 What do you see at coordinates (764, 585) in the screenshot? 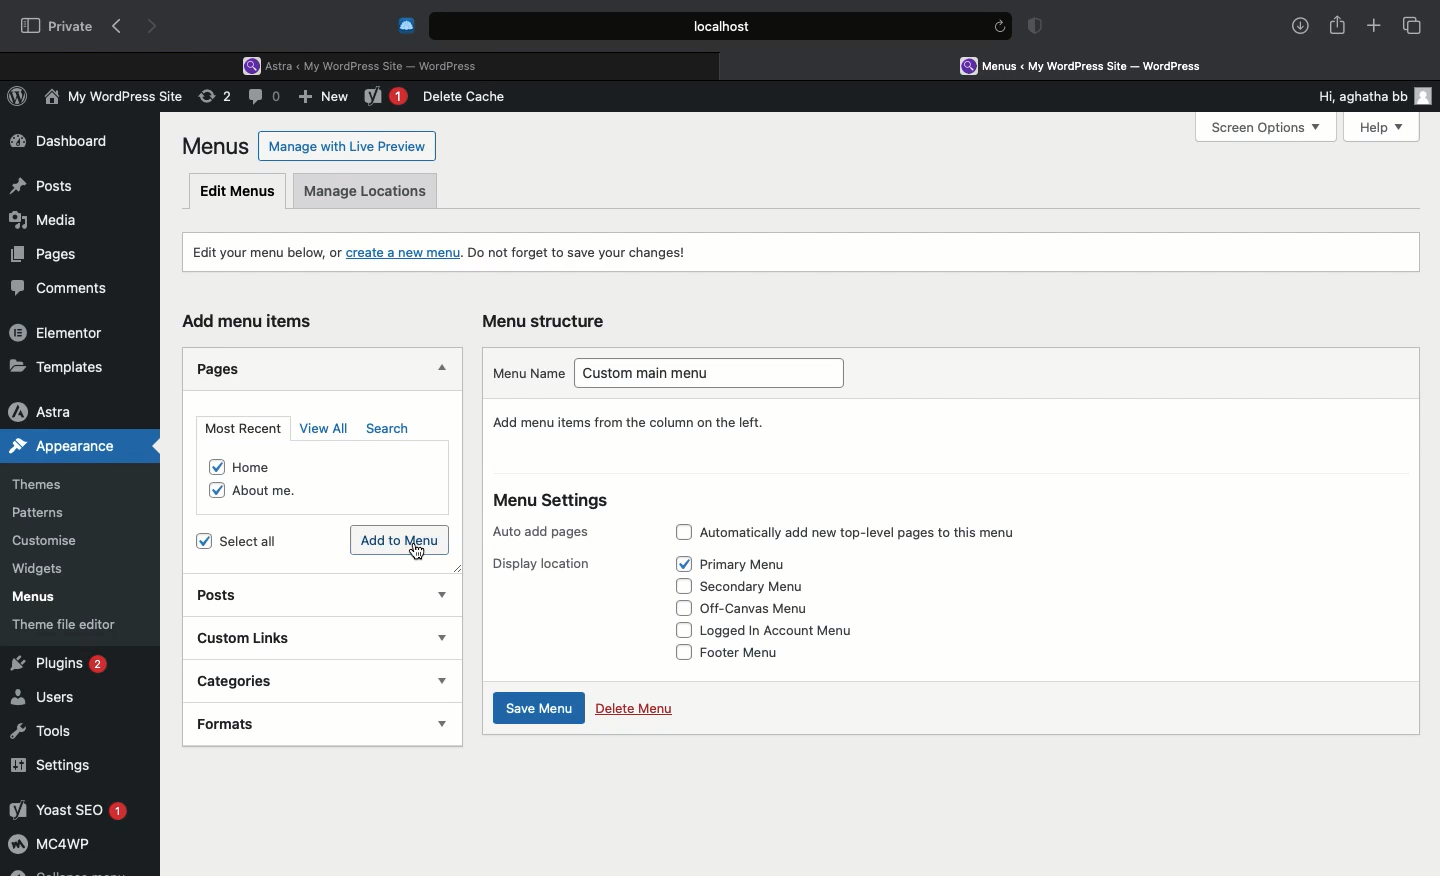
I see `Secondary menu` at bounding box center [764, 585].